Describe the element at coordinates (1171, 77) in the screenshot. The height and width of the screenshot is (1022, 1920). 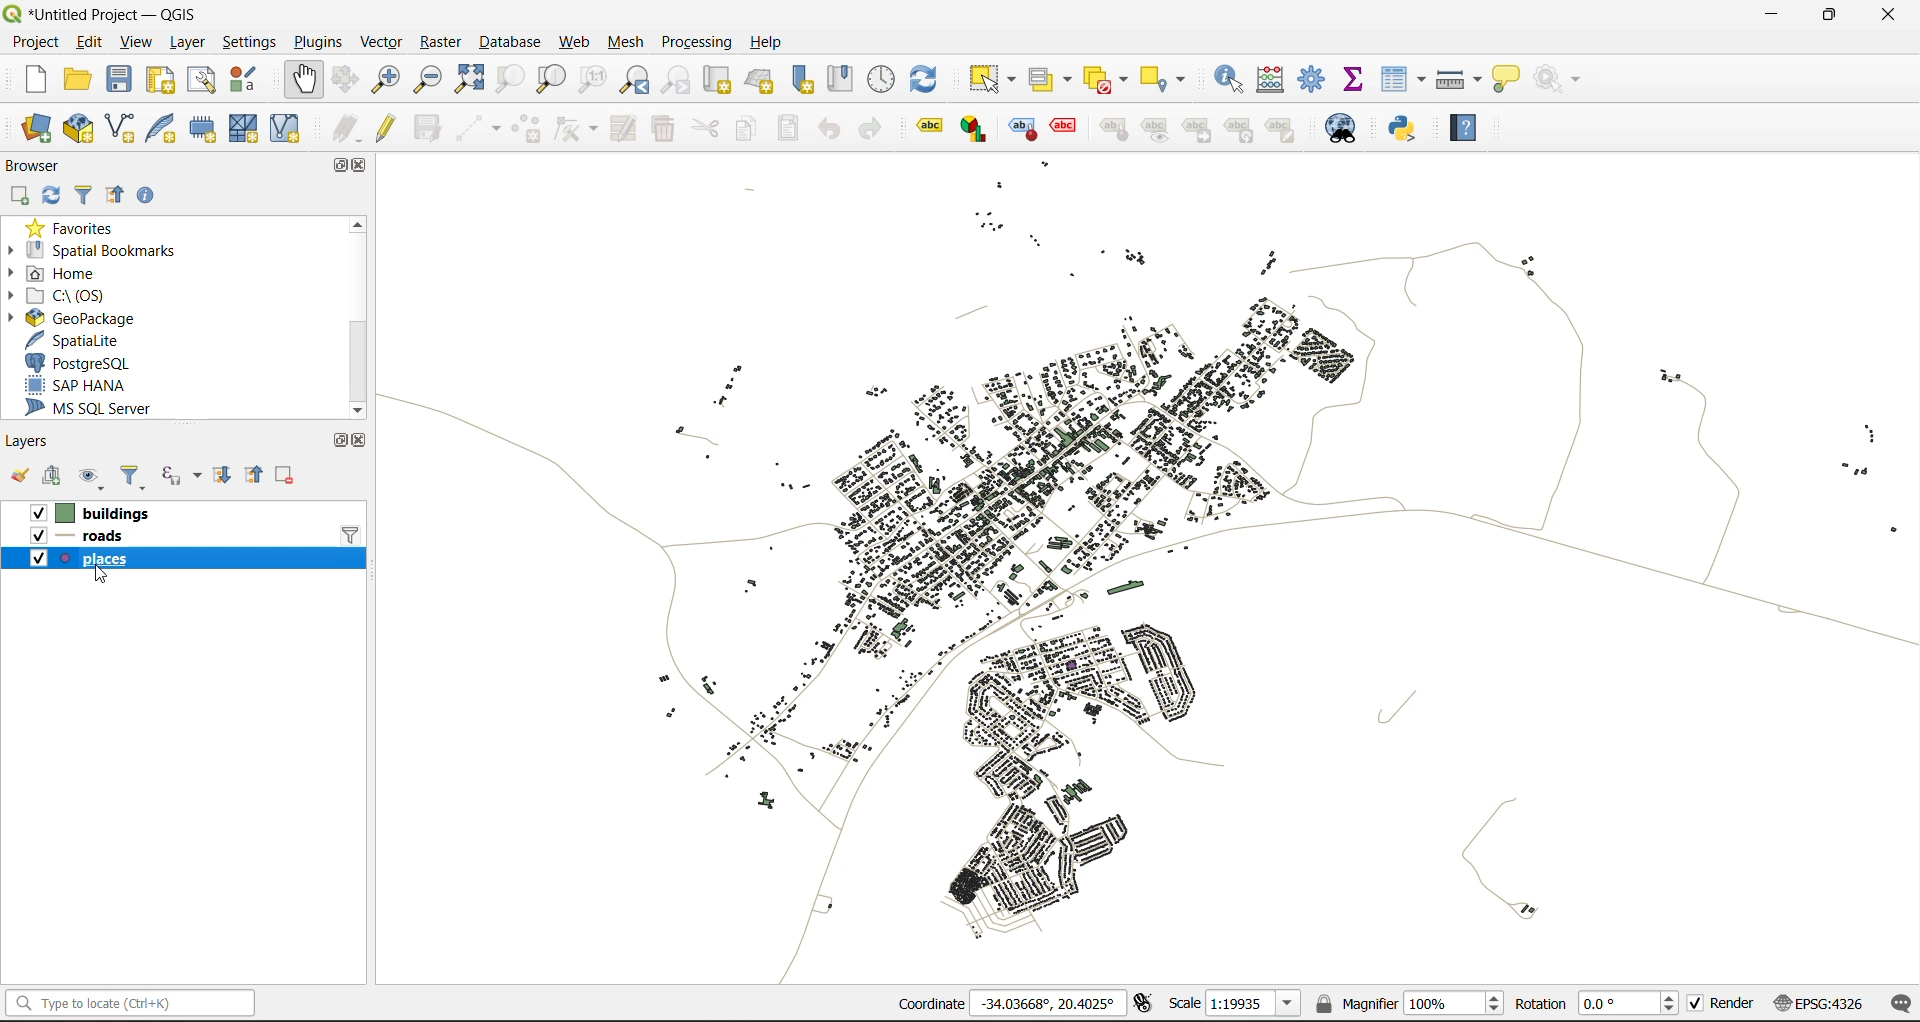
I see `select location` at that location.